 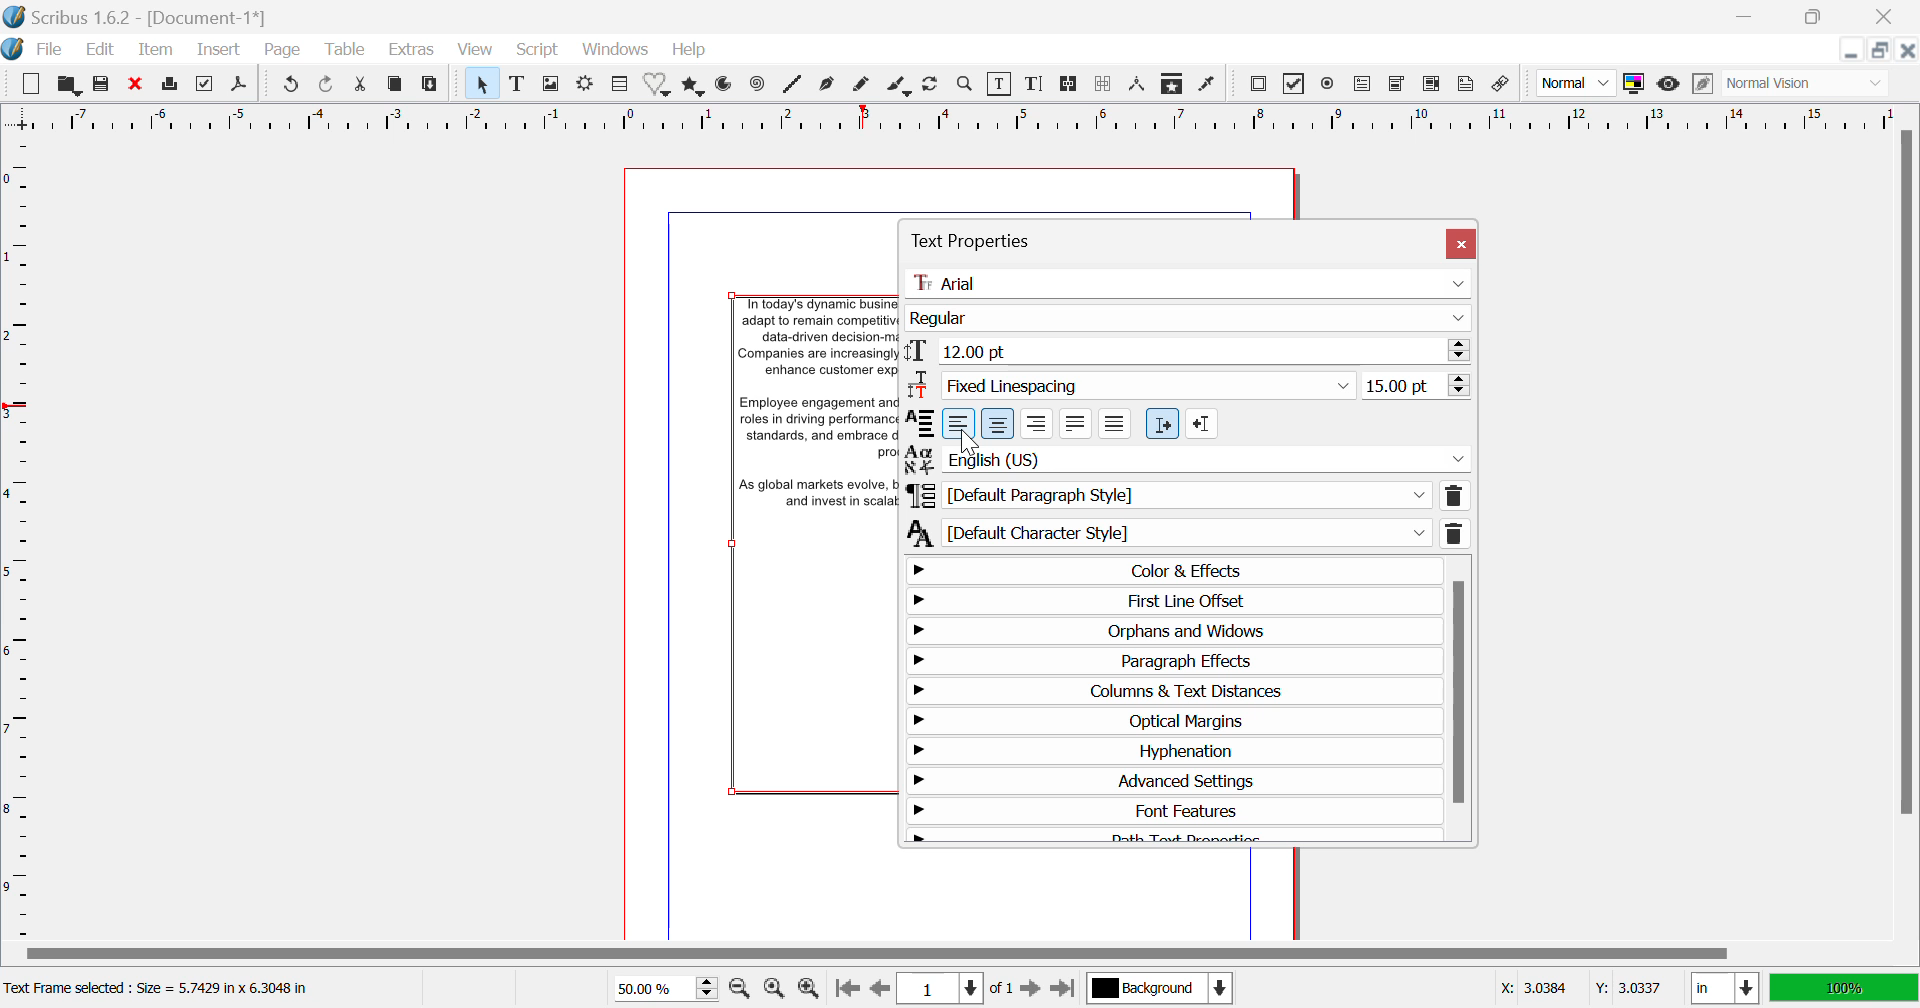 I want to click on Page, so click(x=283, y=52).